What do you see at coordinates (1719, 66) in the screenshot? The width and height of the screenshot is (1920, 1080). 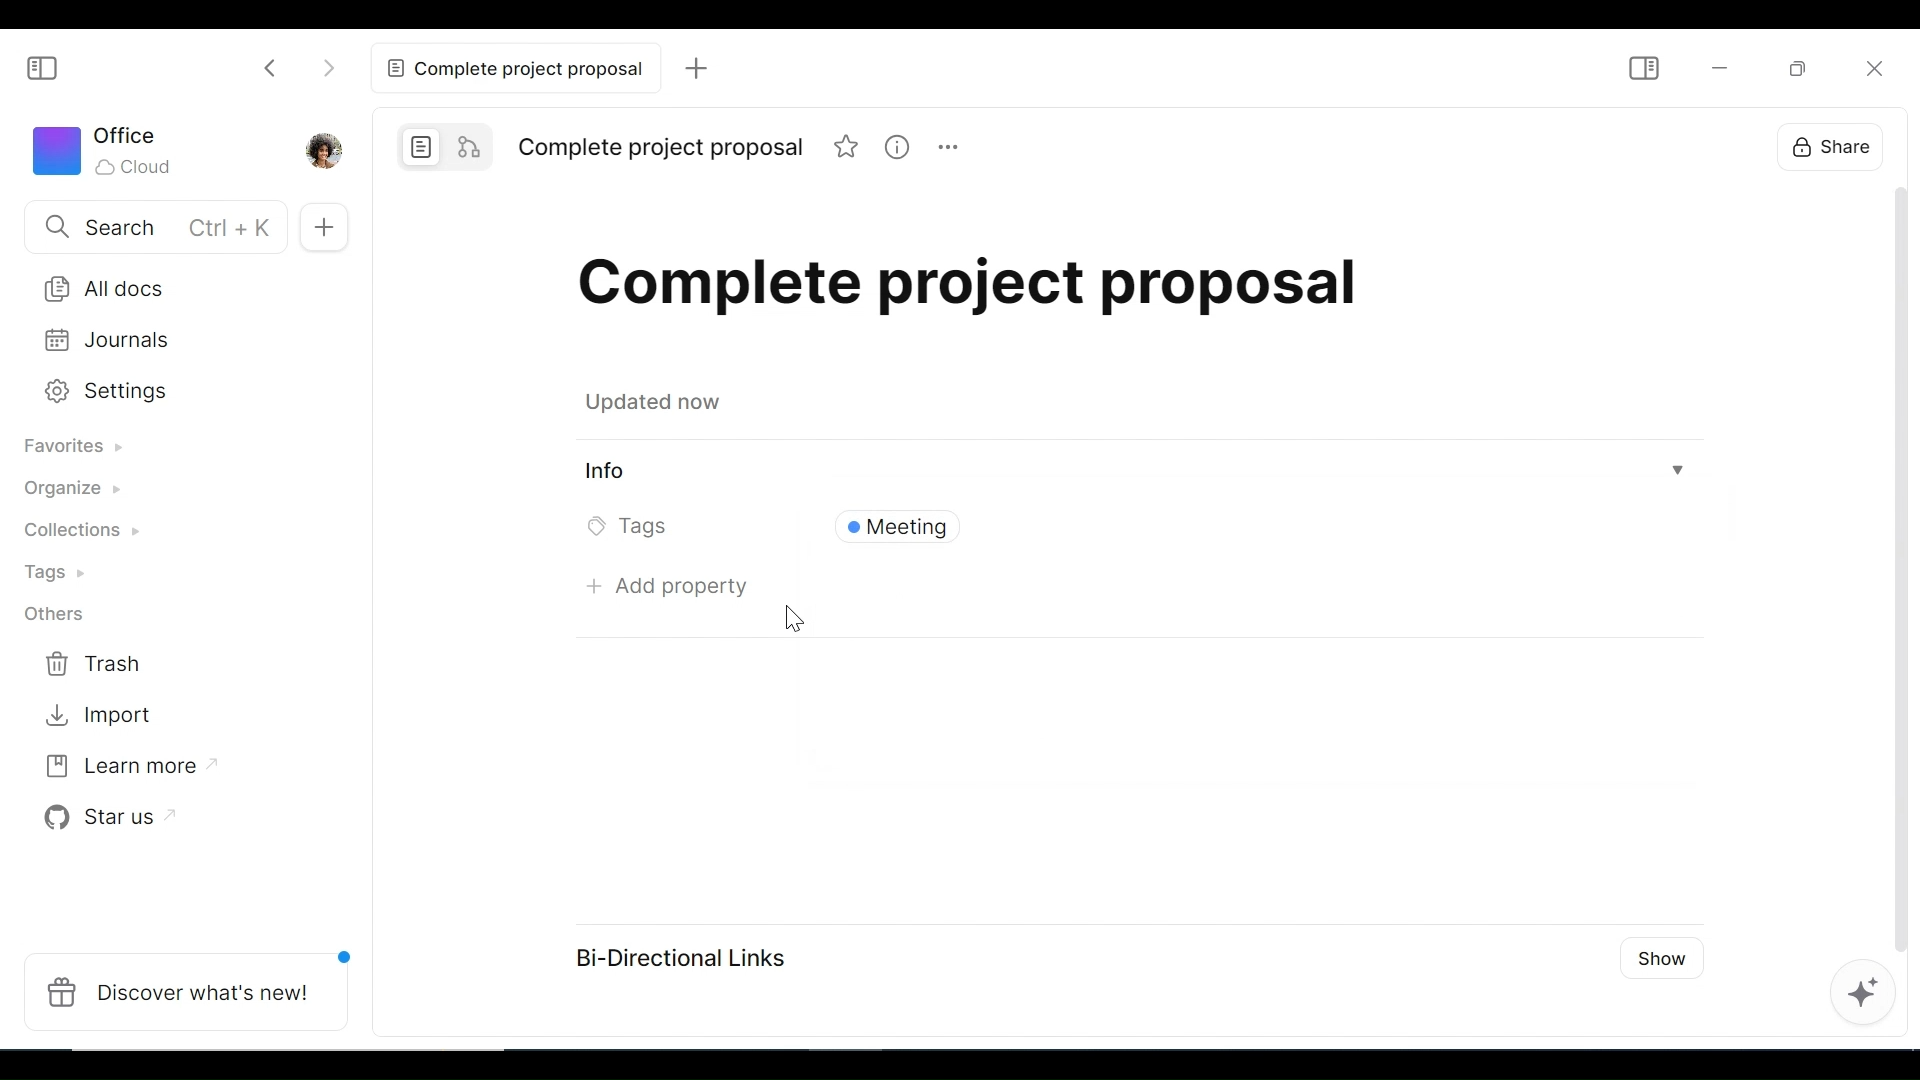 I see `minimize` at bounding box center [1719, 66].